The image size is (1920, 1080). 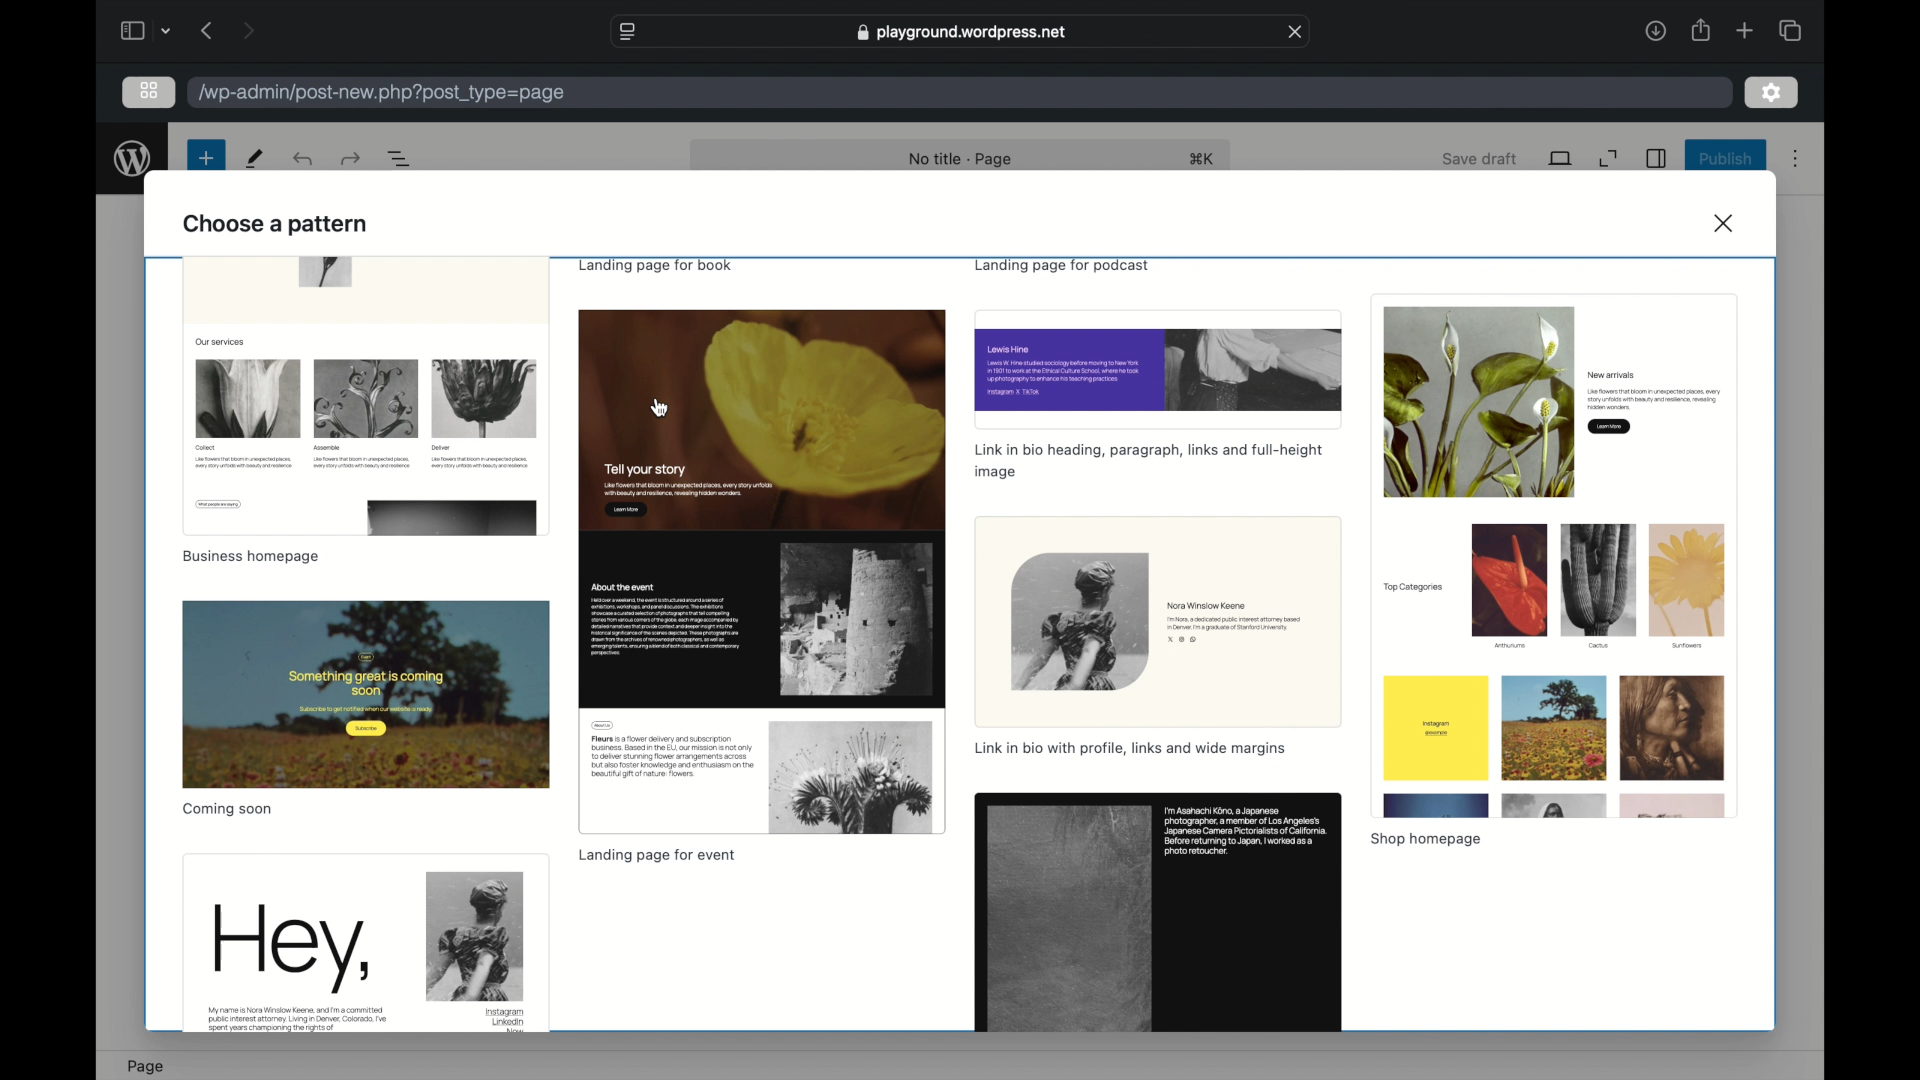 I want to click on preview, so click(x=1554, y=556).